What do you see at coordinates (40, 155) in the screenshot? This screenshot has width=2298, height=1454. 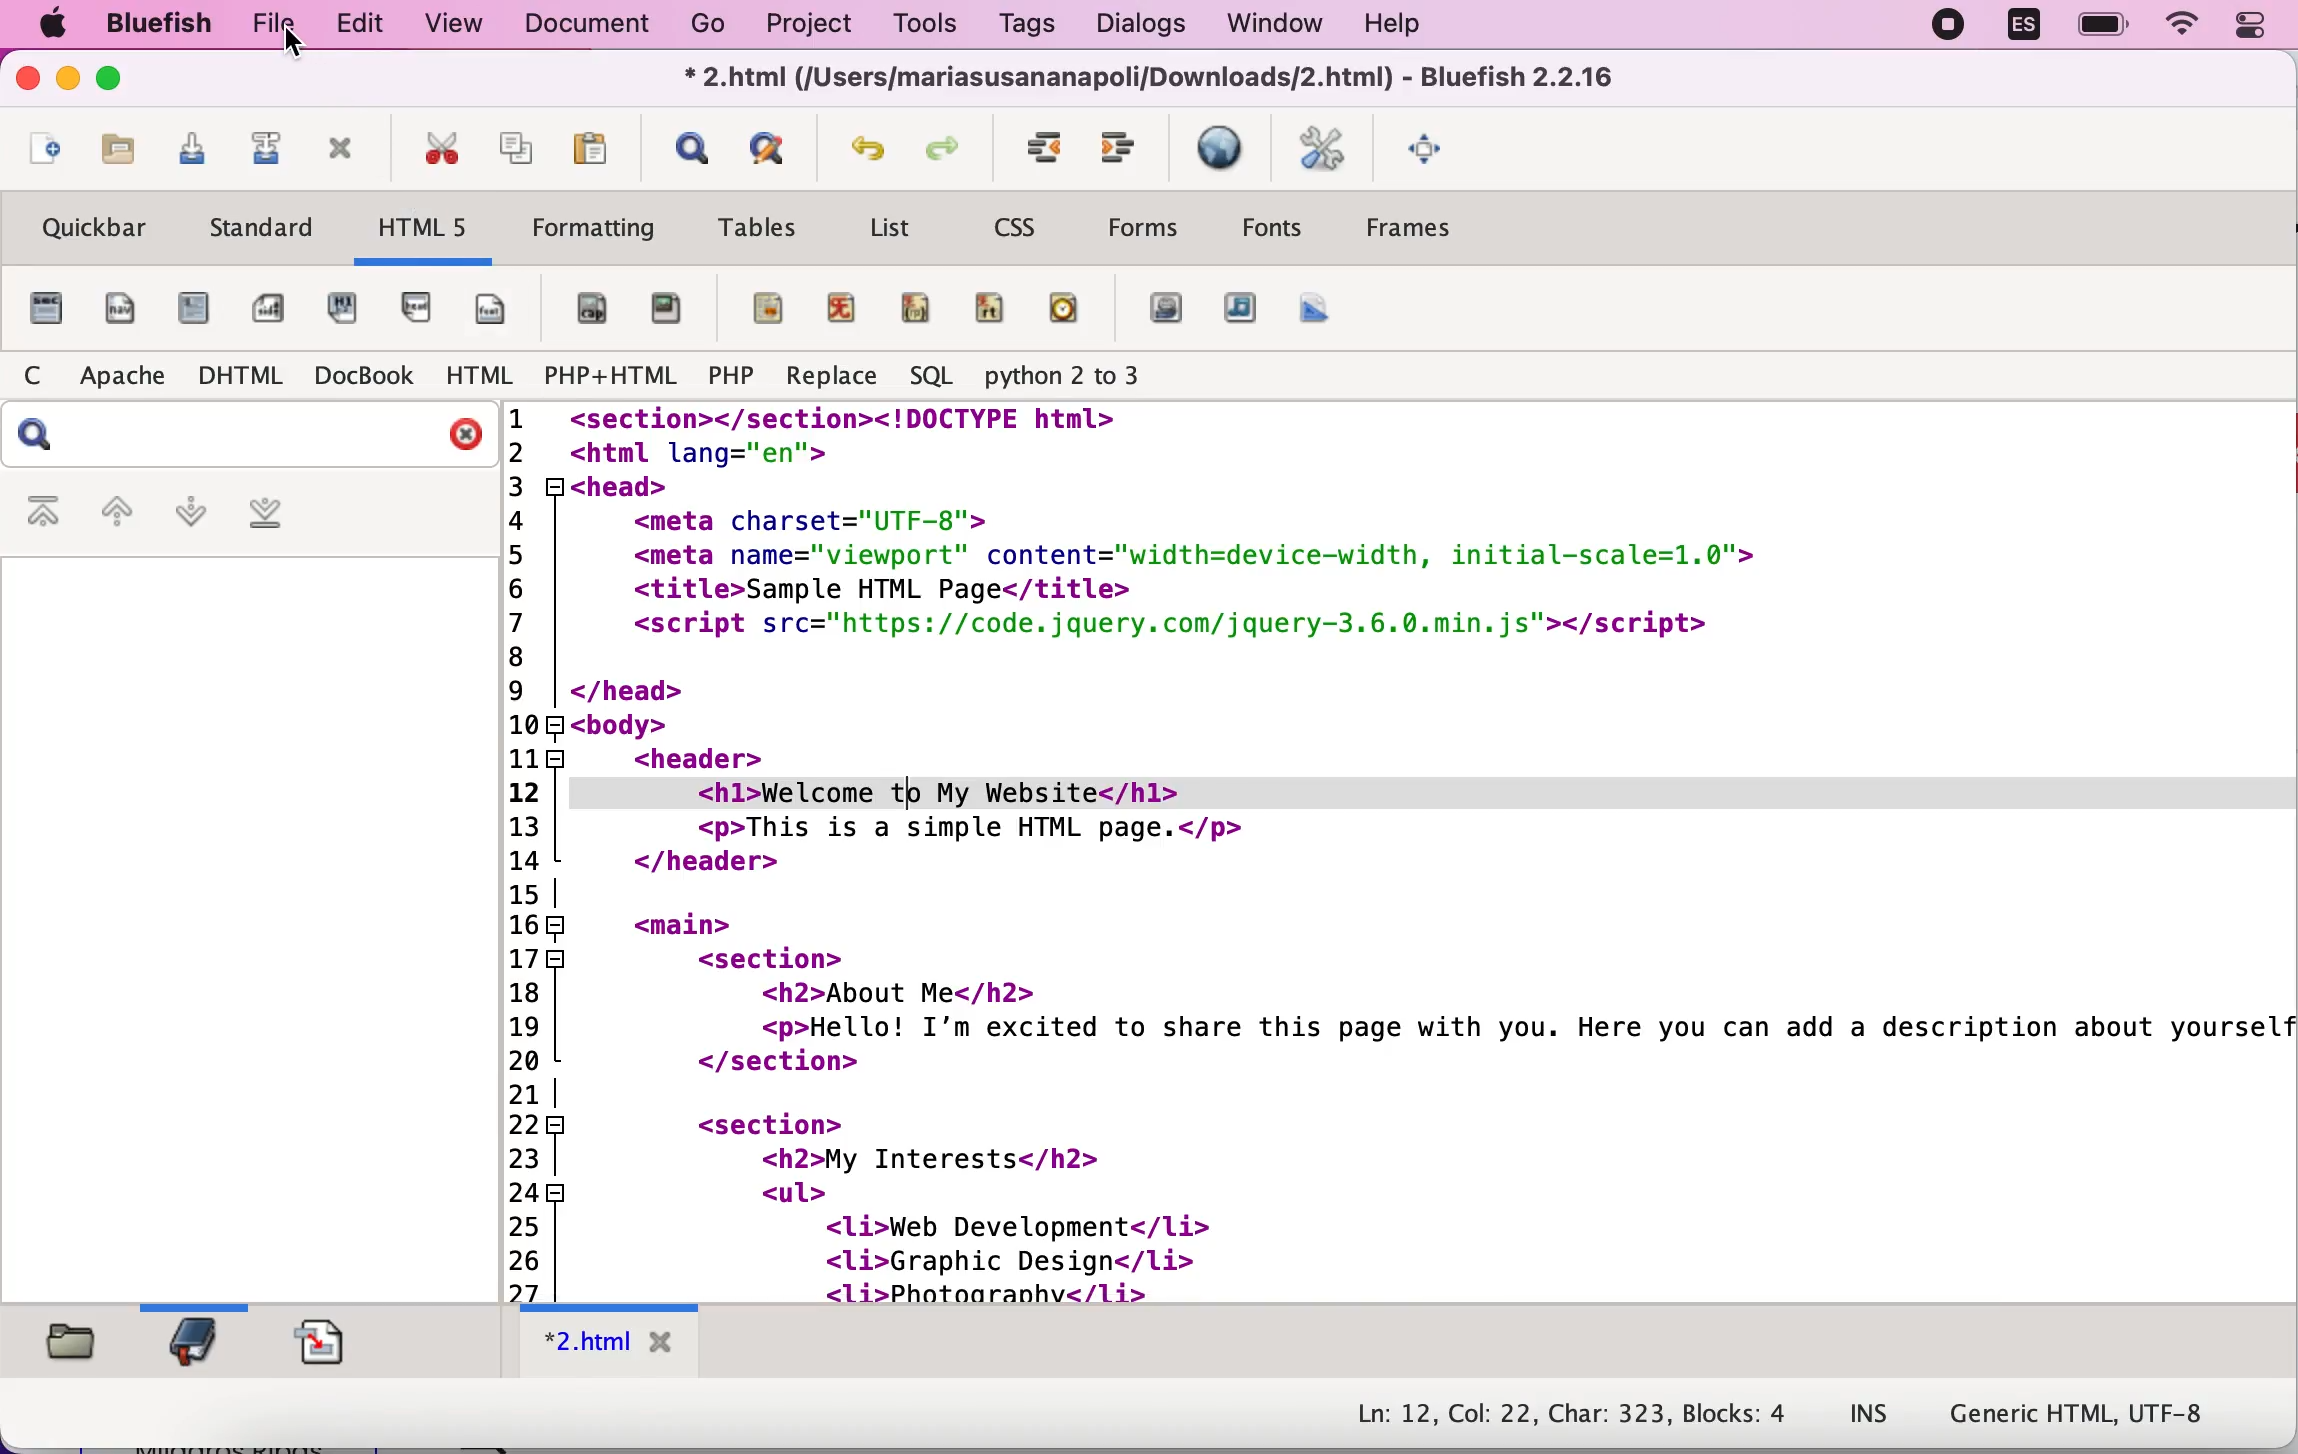 I see `new file` at bounding box center [40, 155].